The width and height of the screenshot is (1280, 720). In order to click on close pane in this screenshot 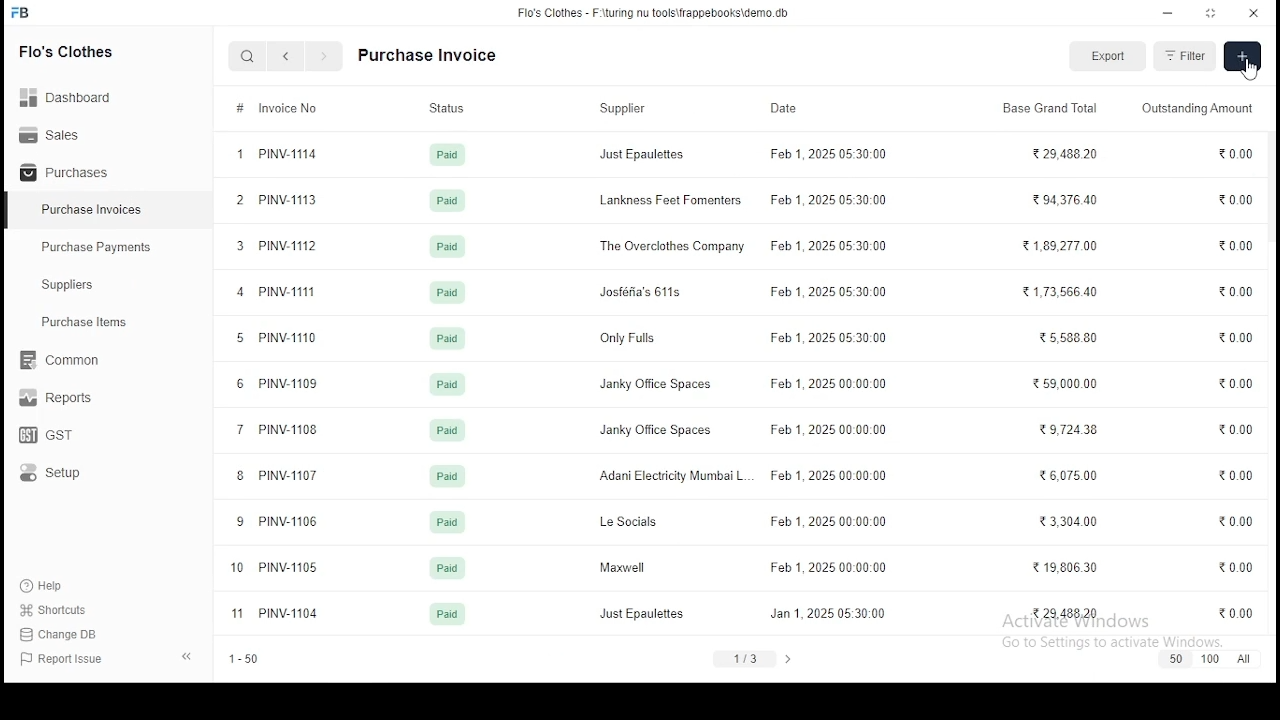, I will do `click(185, 655)`.